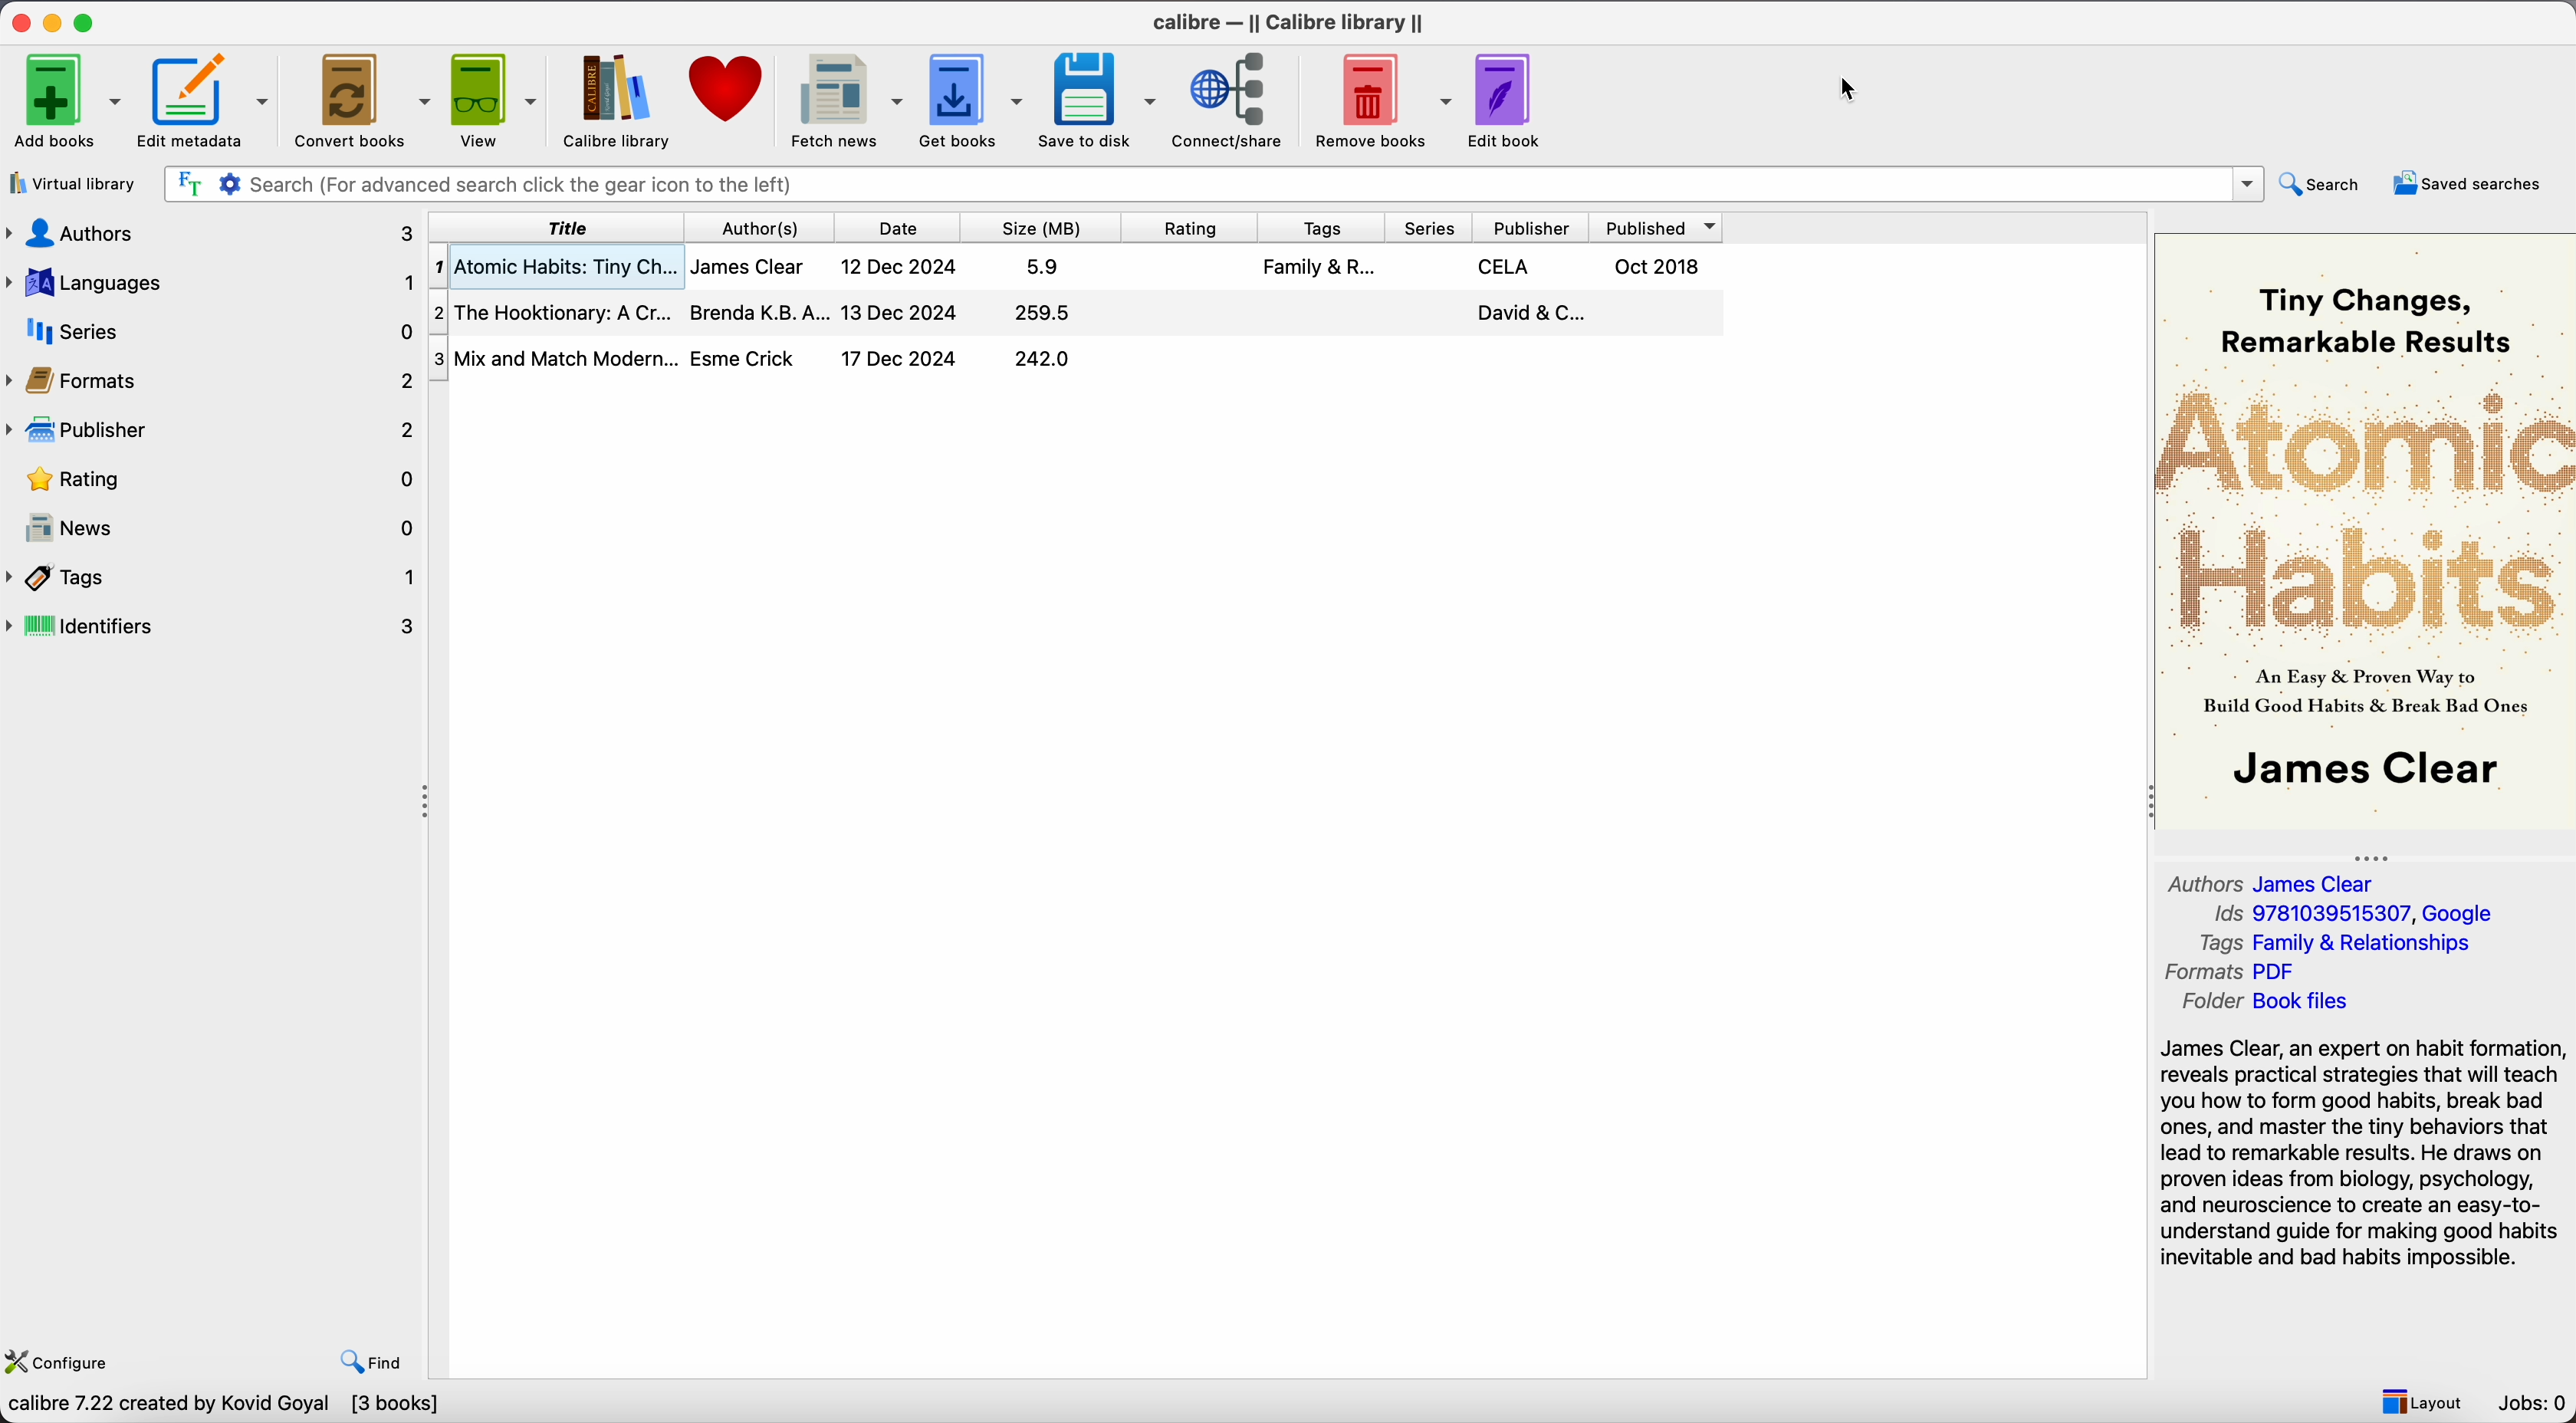 This screenshot has height=1423, width=2576. I want to click on saved searches, so click(2473, 182).